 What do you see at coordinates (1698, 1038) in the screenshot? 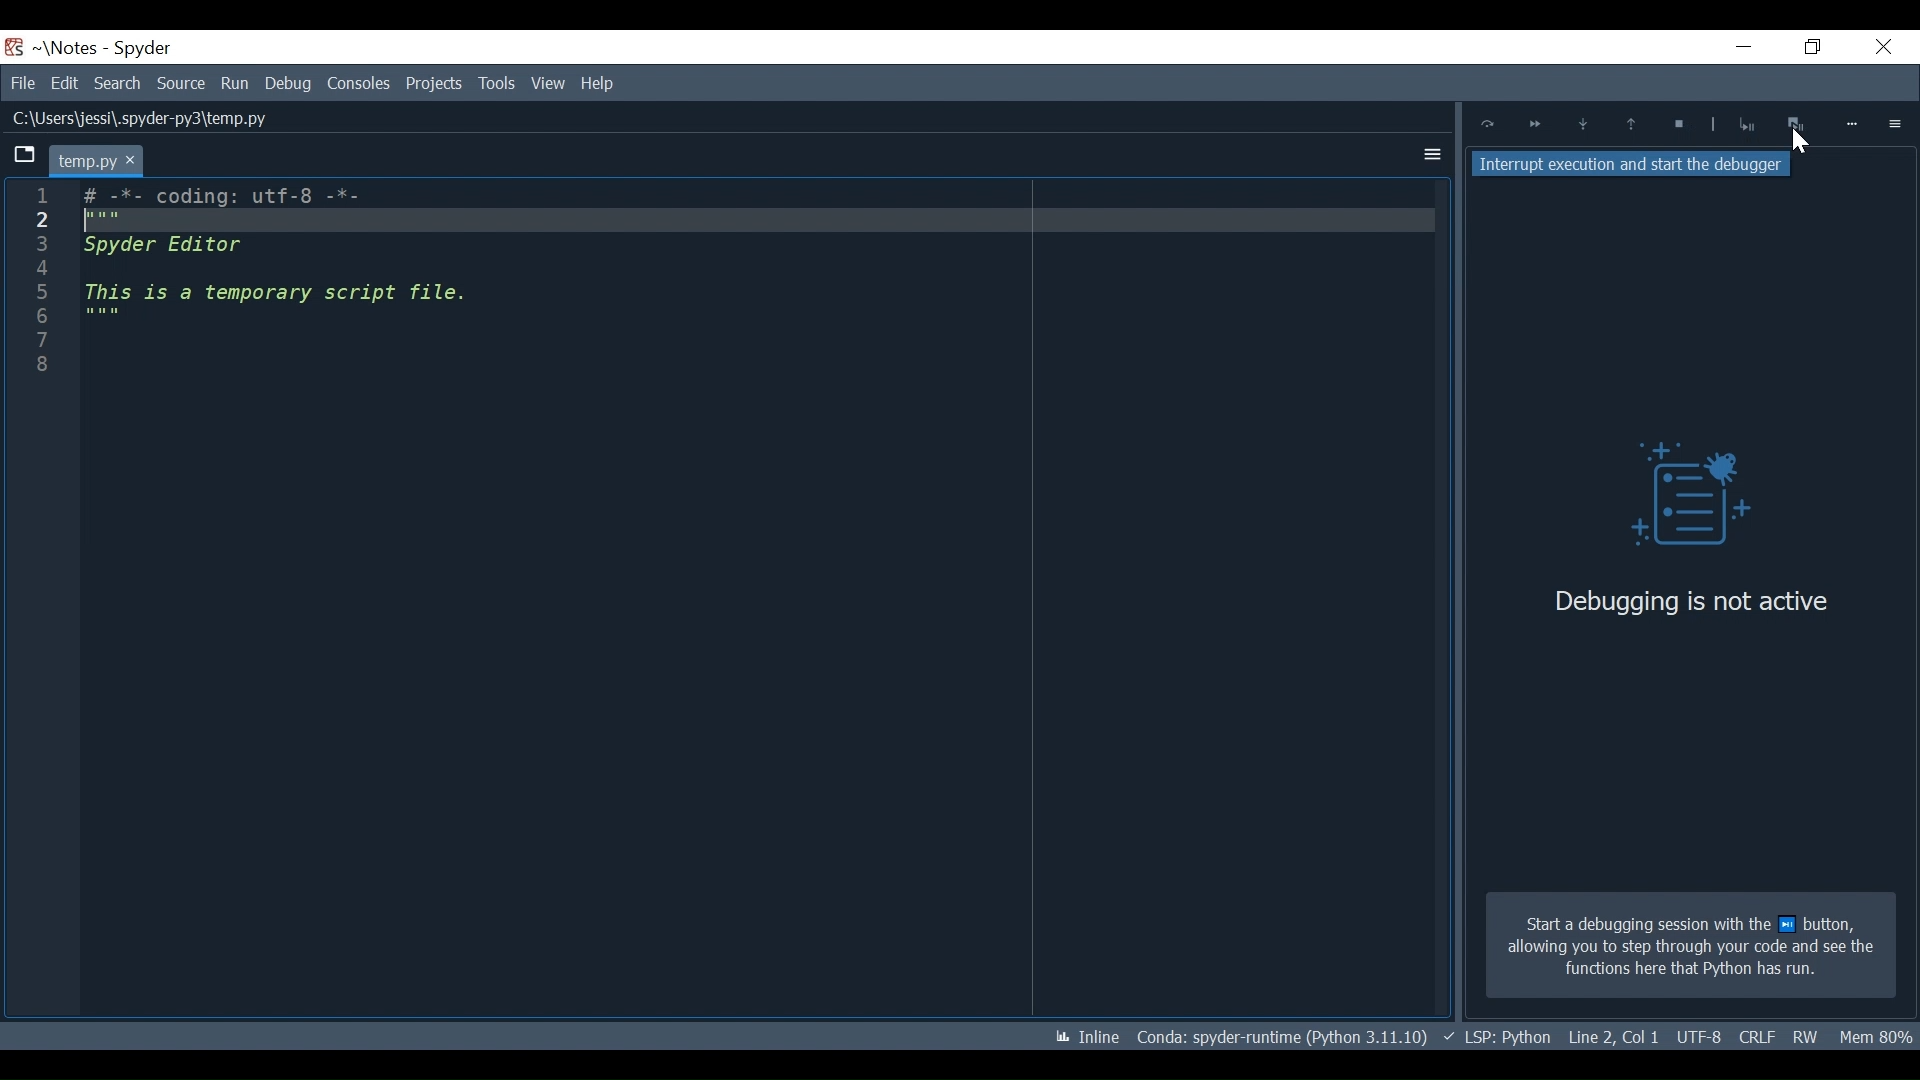
I see `Cursor Position` at bounding box center [1698, 1038].